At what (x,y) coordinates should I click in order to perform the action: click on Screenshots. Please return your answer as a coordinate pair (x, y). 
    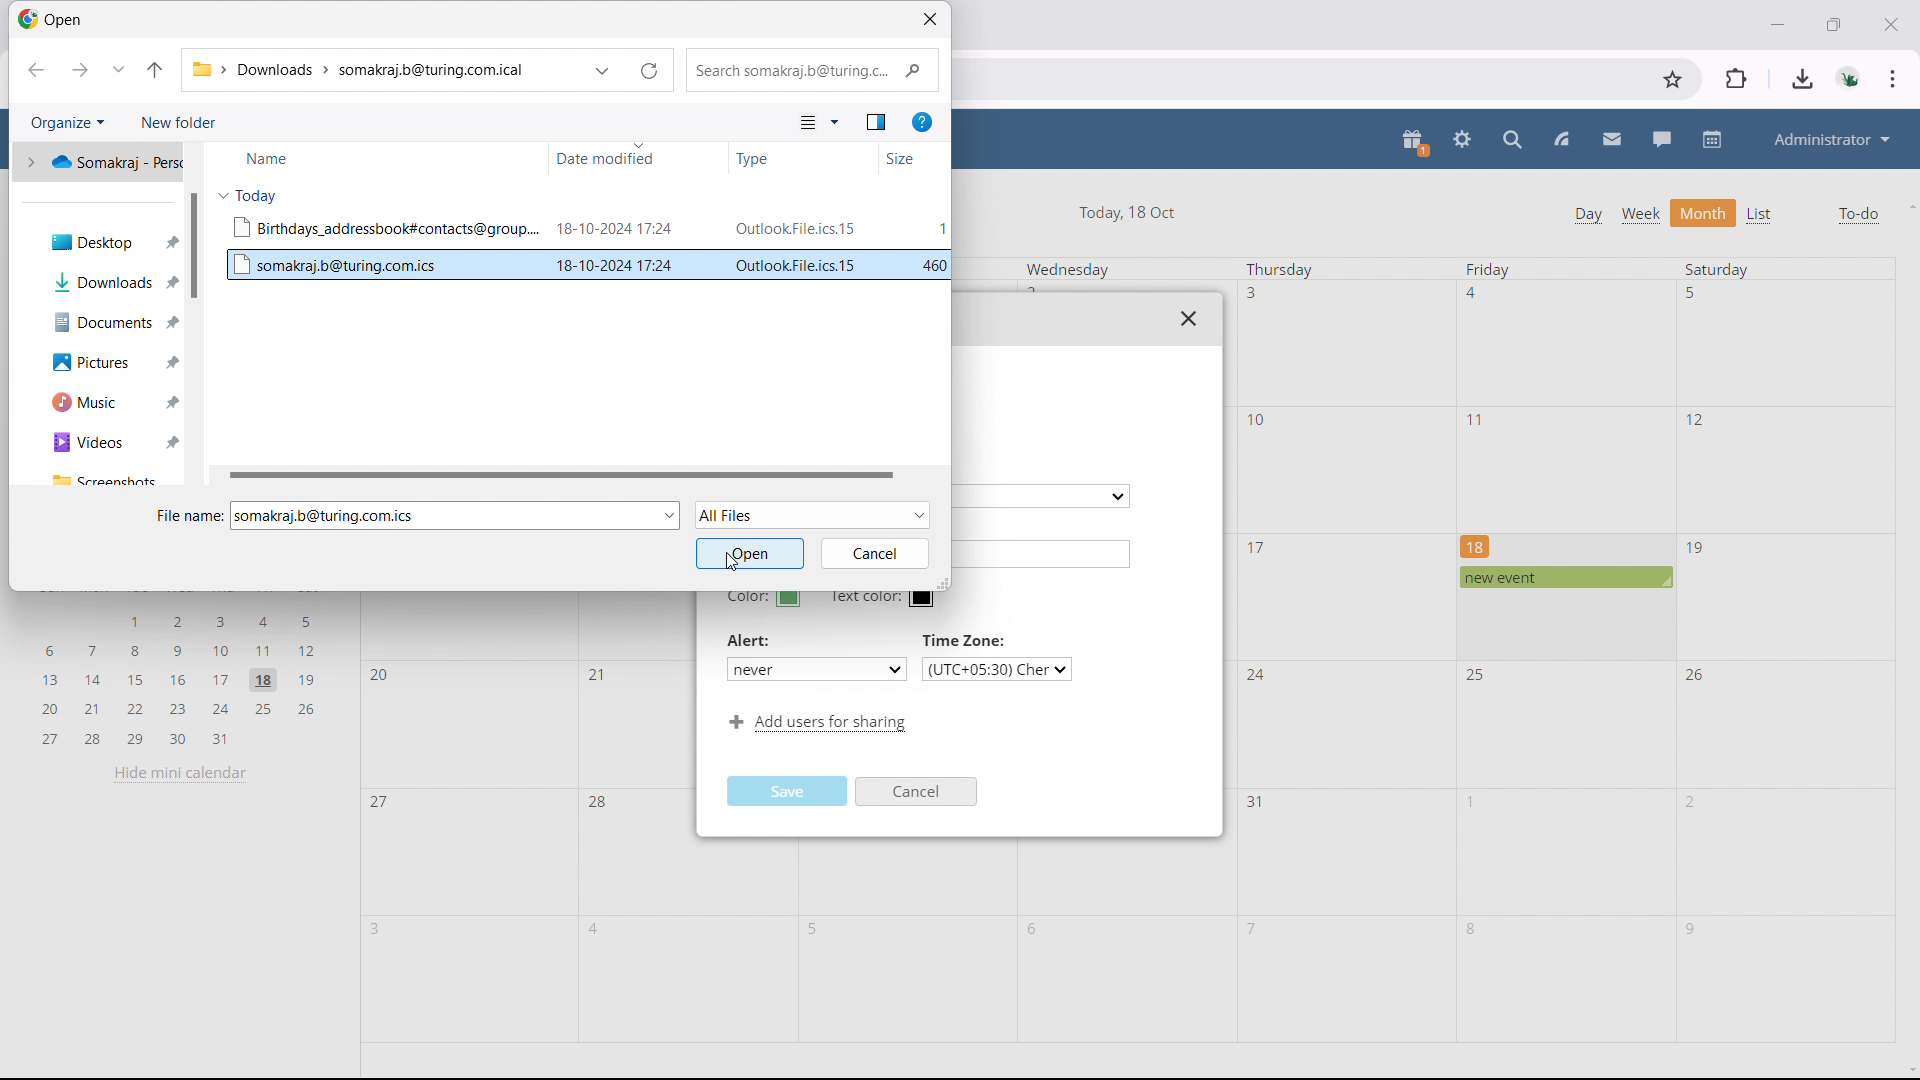
    Looking at the image, I should click on (105, 479).